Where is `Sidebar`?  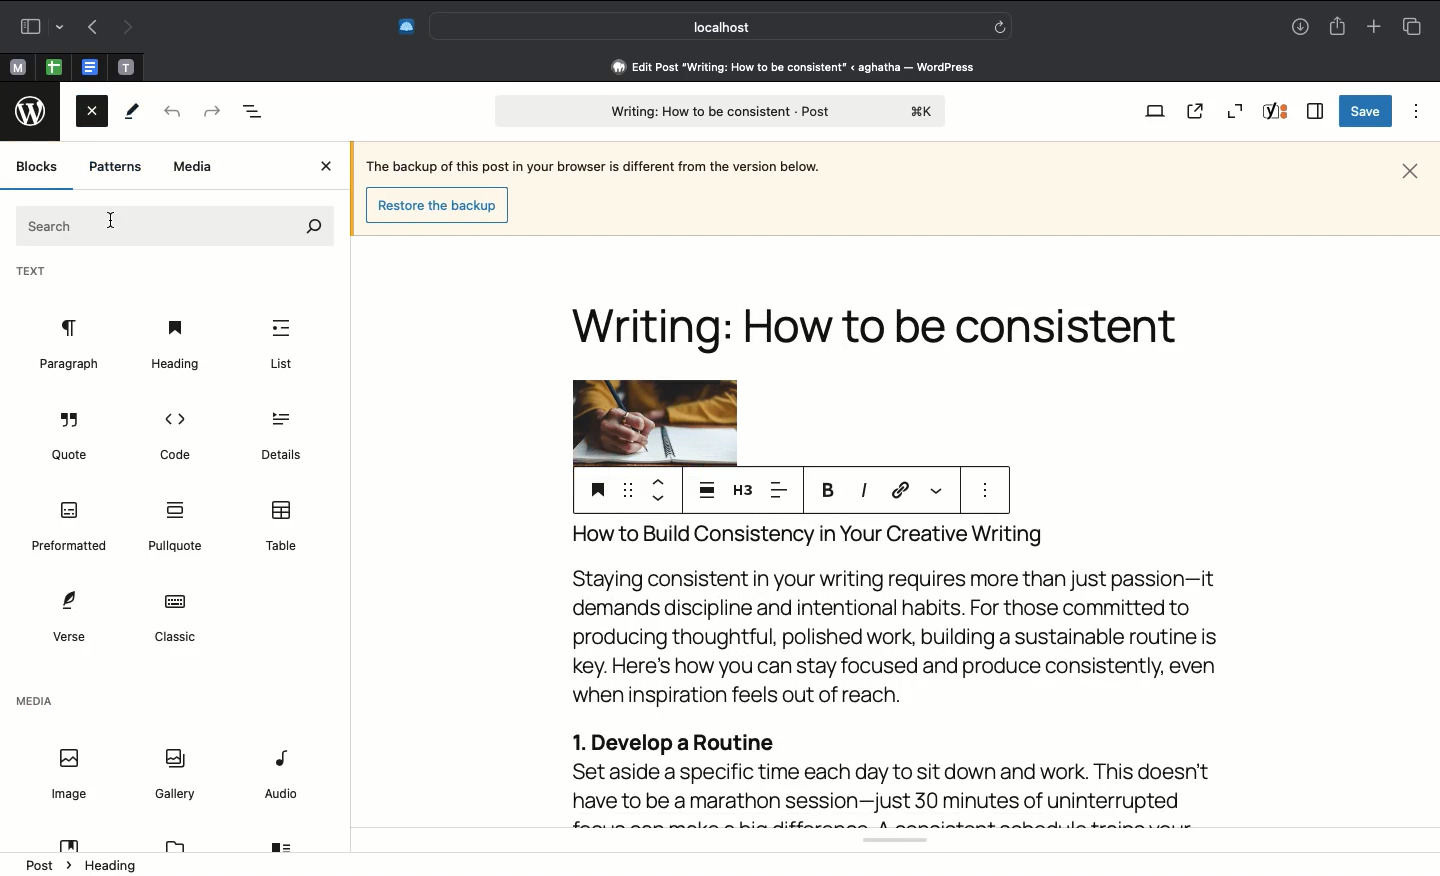
Sidebar is located at coordinates (37, 26).